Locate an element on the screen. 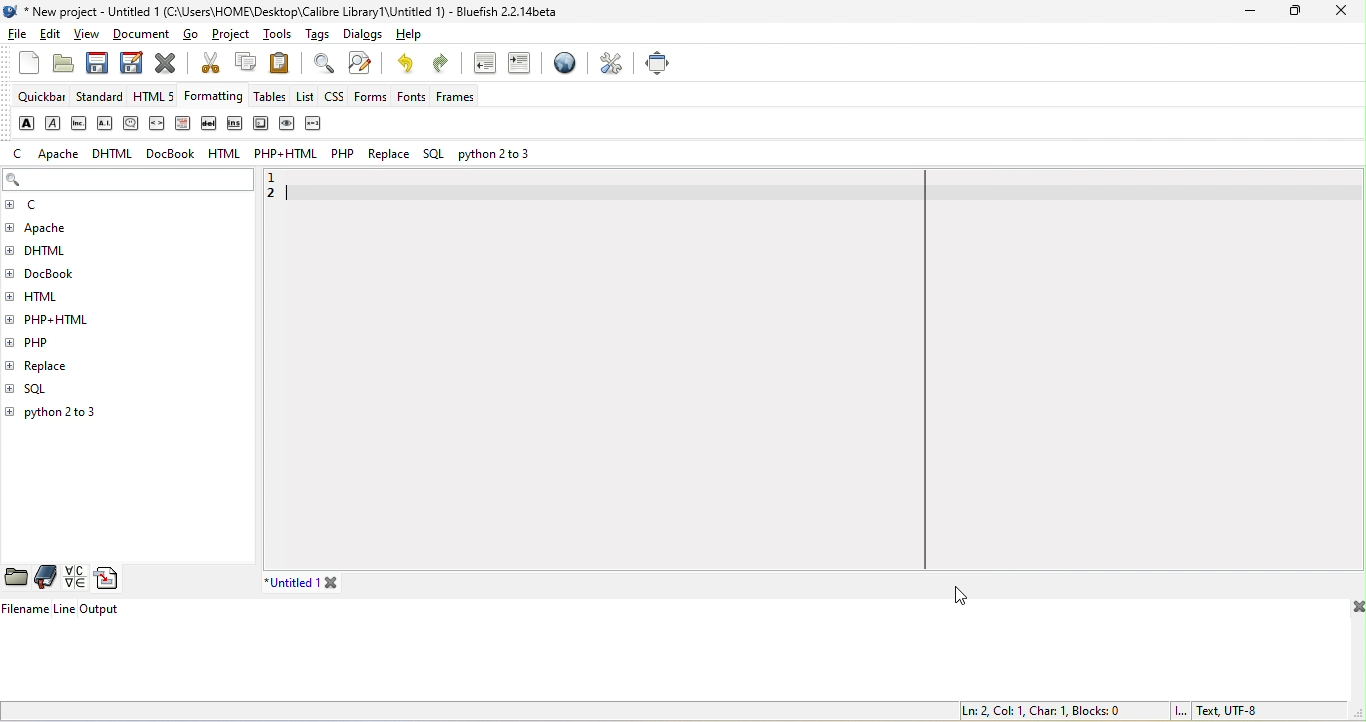  apache is located at coordinates (59, 150).